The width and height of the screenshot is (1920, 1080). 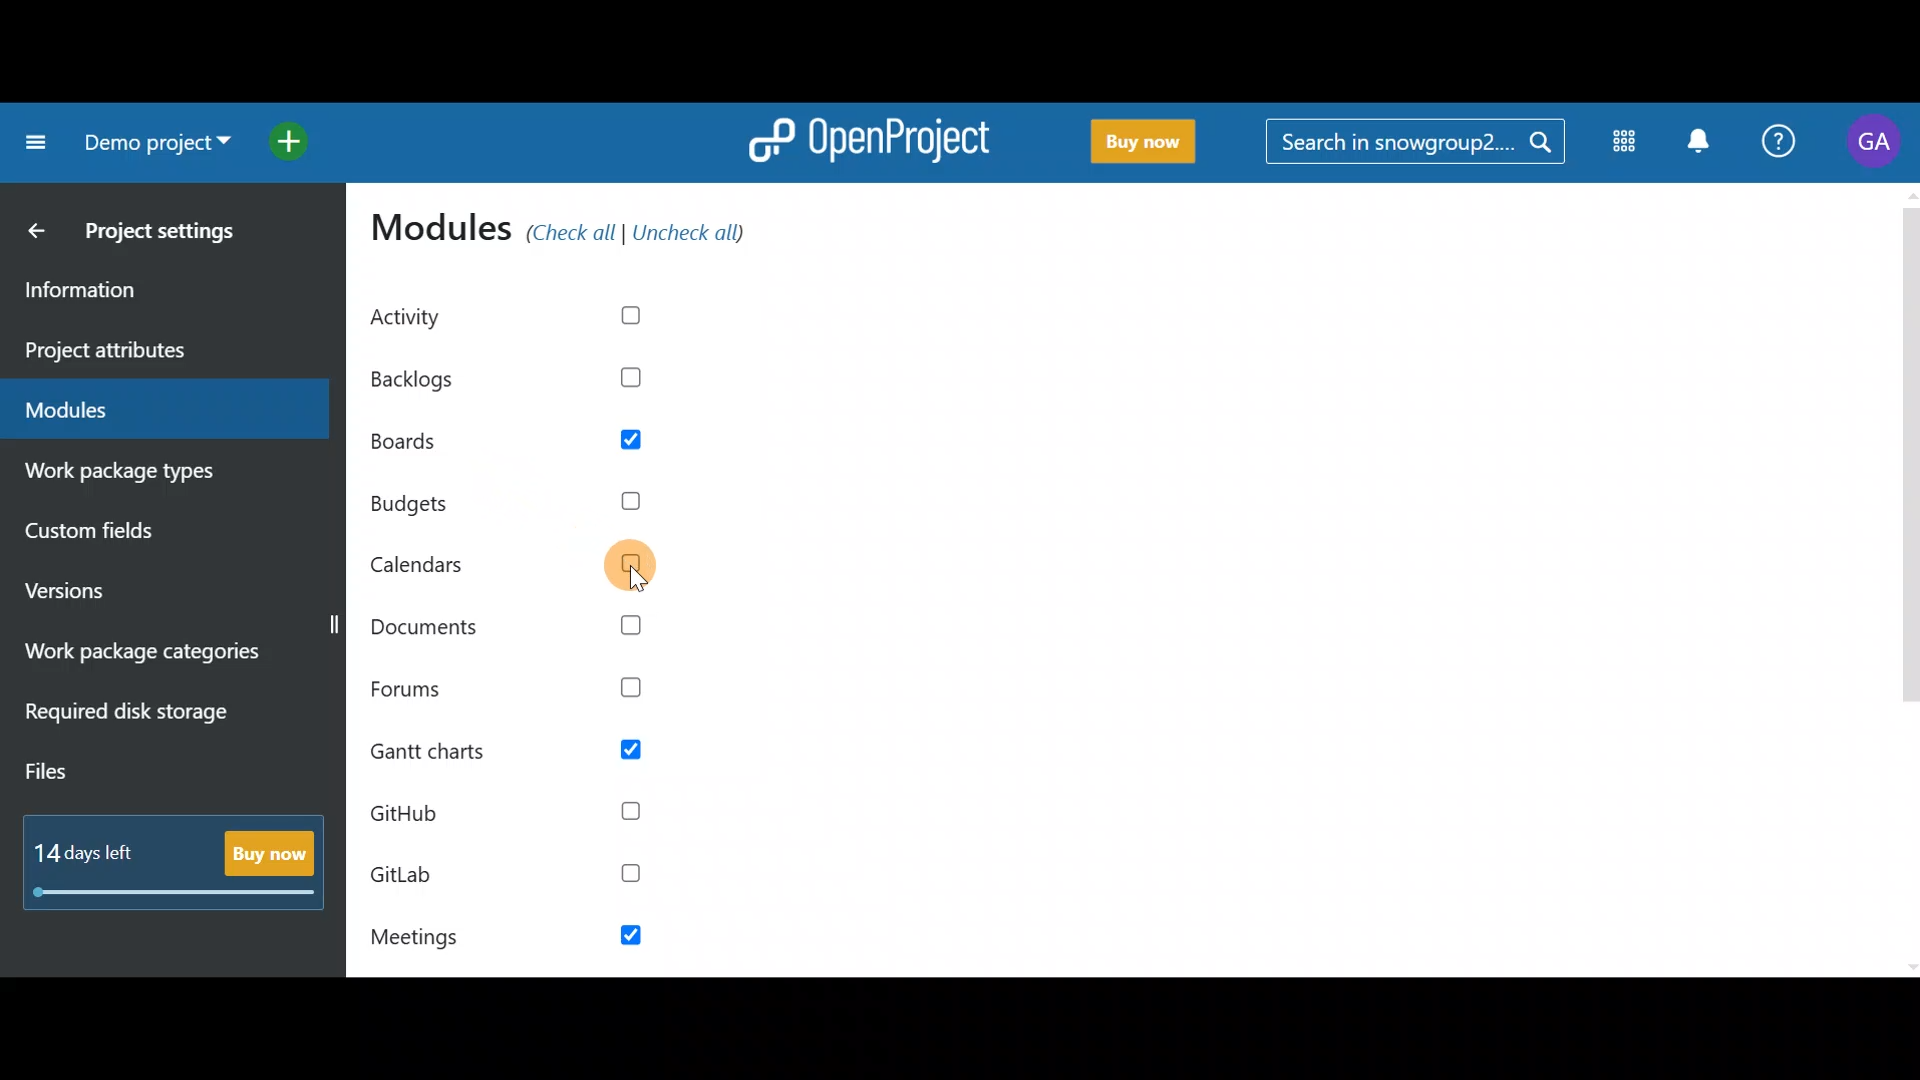 I want to click on Account name, so click(x=1871, y=146).